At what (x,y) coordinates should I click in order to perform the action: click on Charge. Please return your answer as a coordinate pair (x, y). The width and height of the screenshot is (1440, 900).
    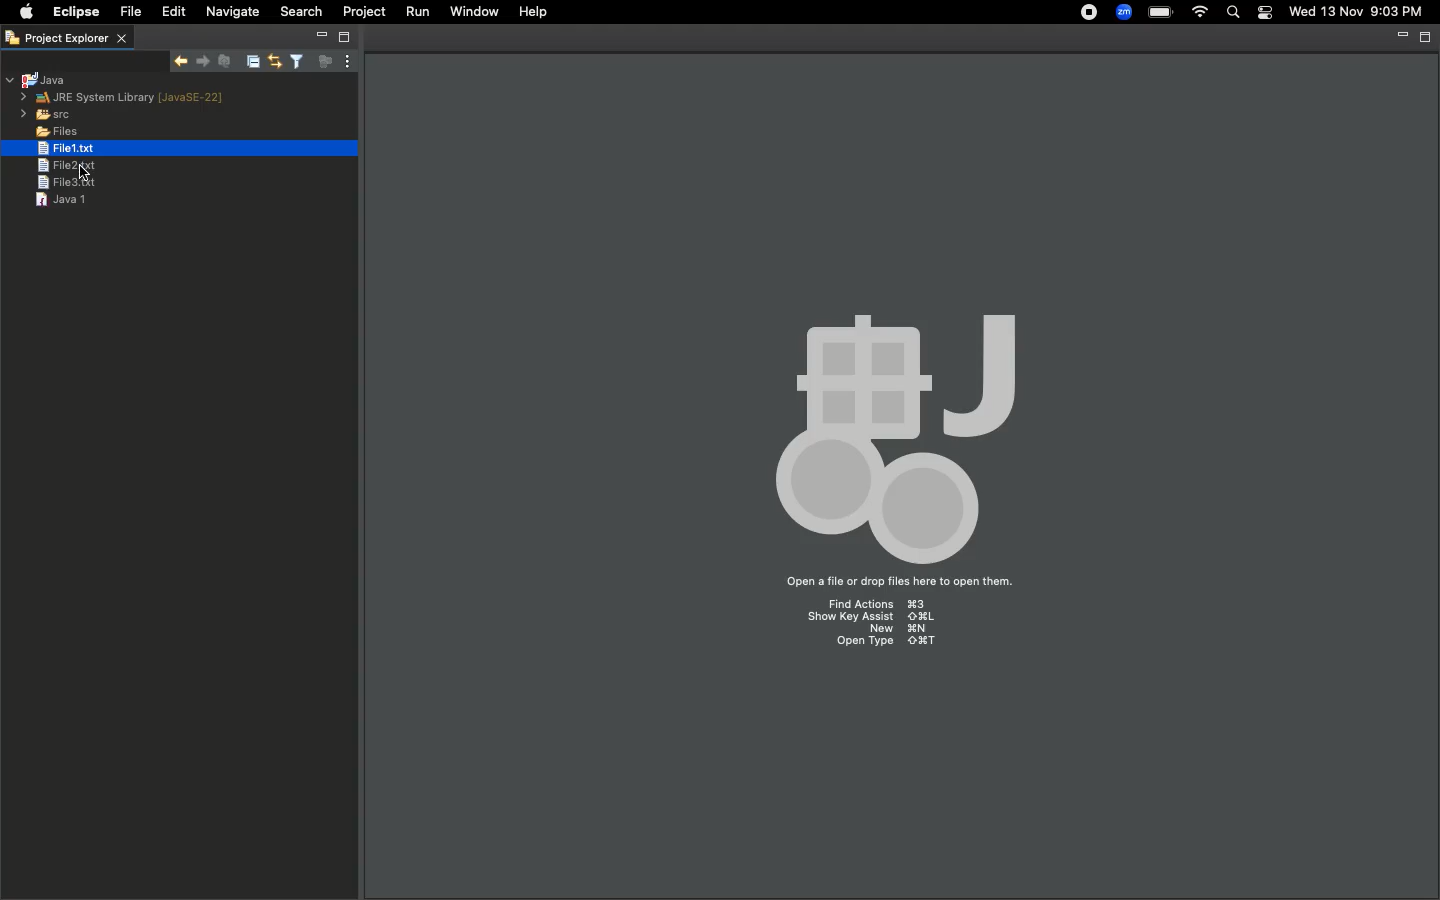
    Looking at the image, I should click on (1159, 12).